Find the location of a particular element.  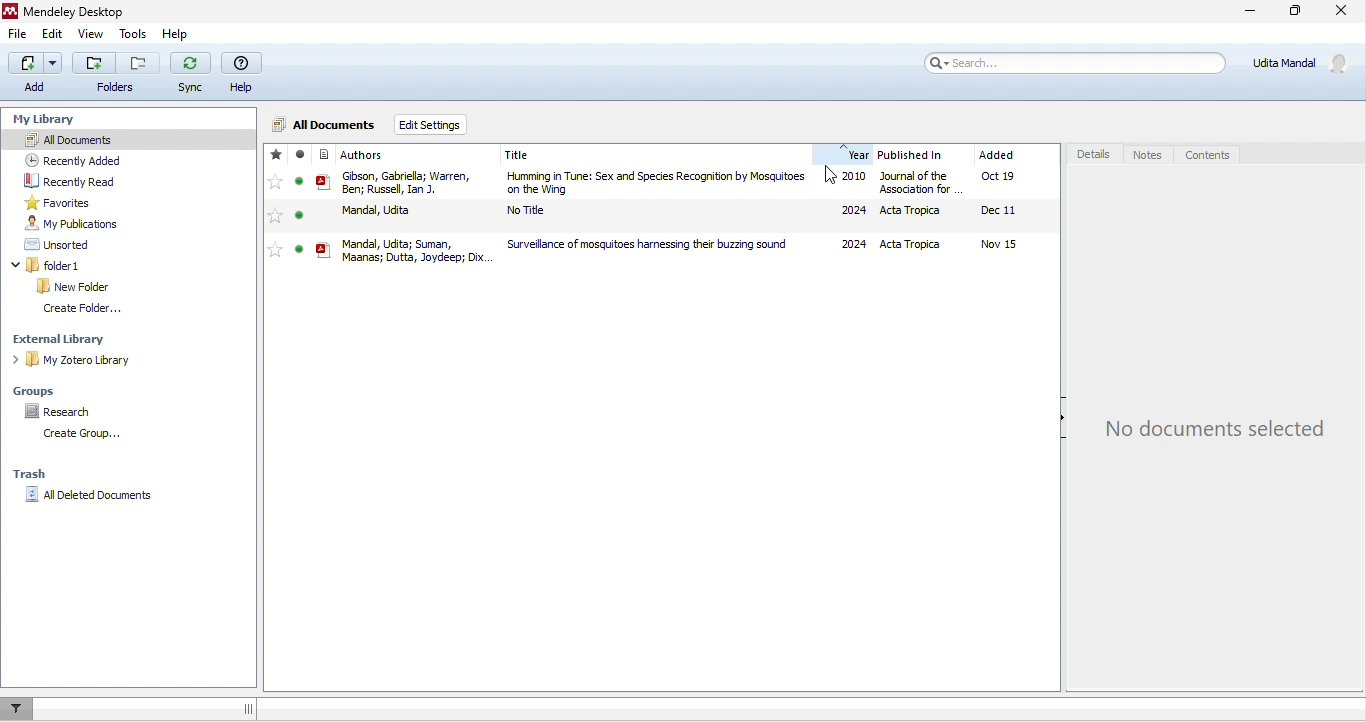

J Authors

y| Gbson, Gabriela; Warren,

| gen; Russel, Ian J.
Manda, Udta

yy Mandal, Udita; Suman,

| Maanas; Dutta, Joydeep; Dix is located at coordinates (375, 206).